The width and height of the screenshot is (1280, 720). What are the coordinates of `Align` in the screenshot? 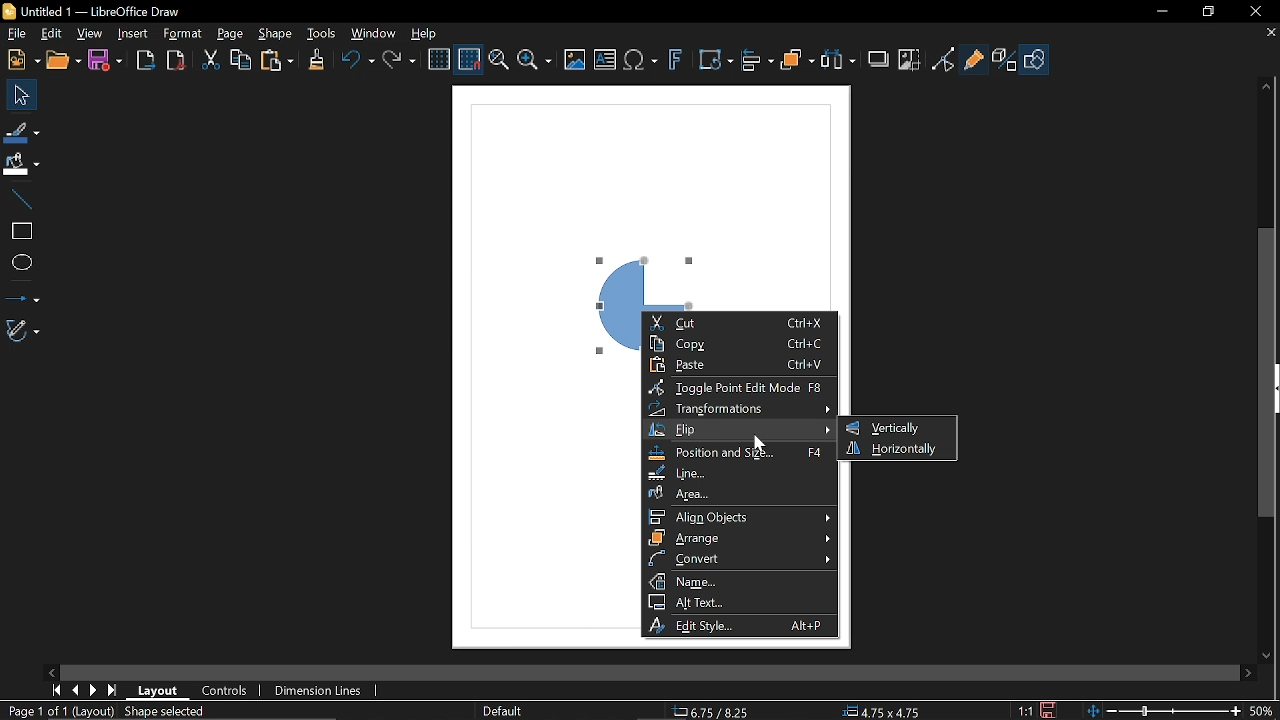 It's located at (757, 61).